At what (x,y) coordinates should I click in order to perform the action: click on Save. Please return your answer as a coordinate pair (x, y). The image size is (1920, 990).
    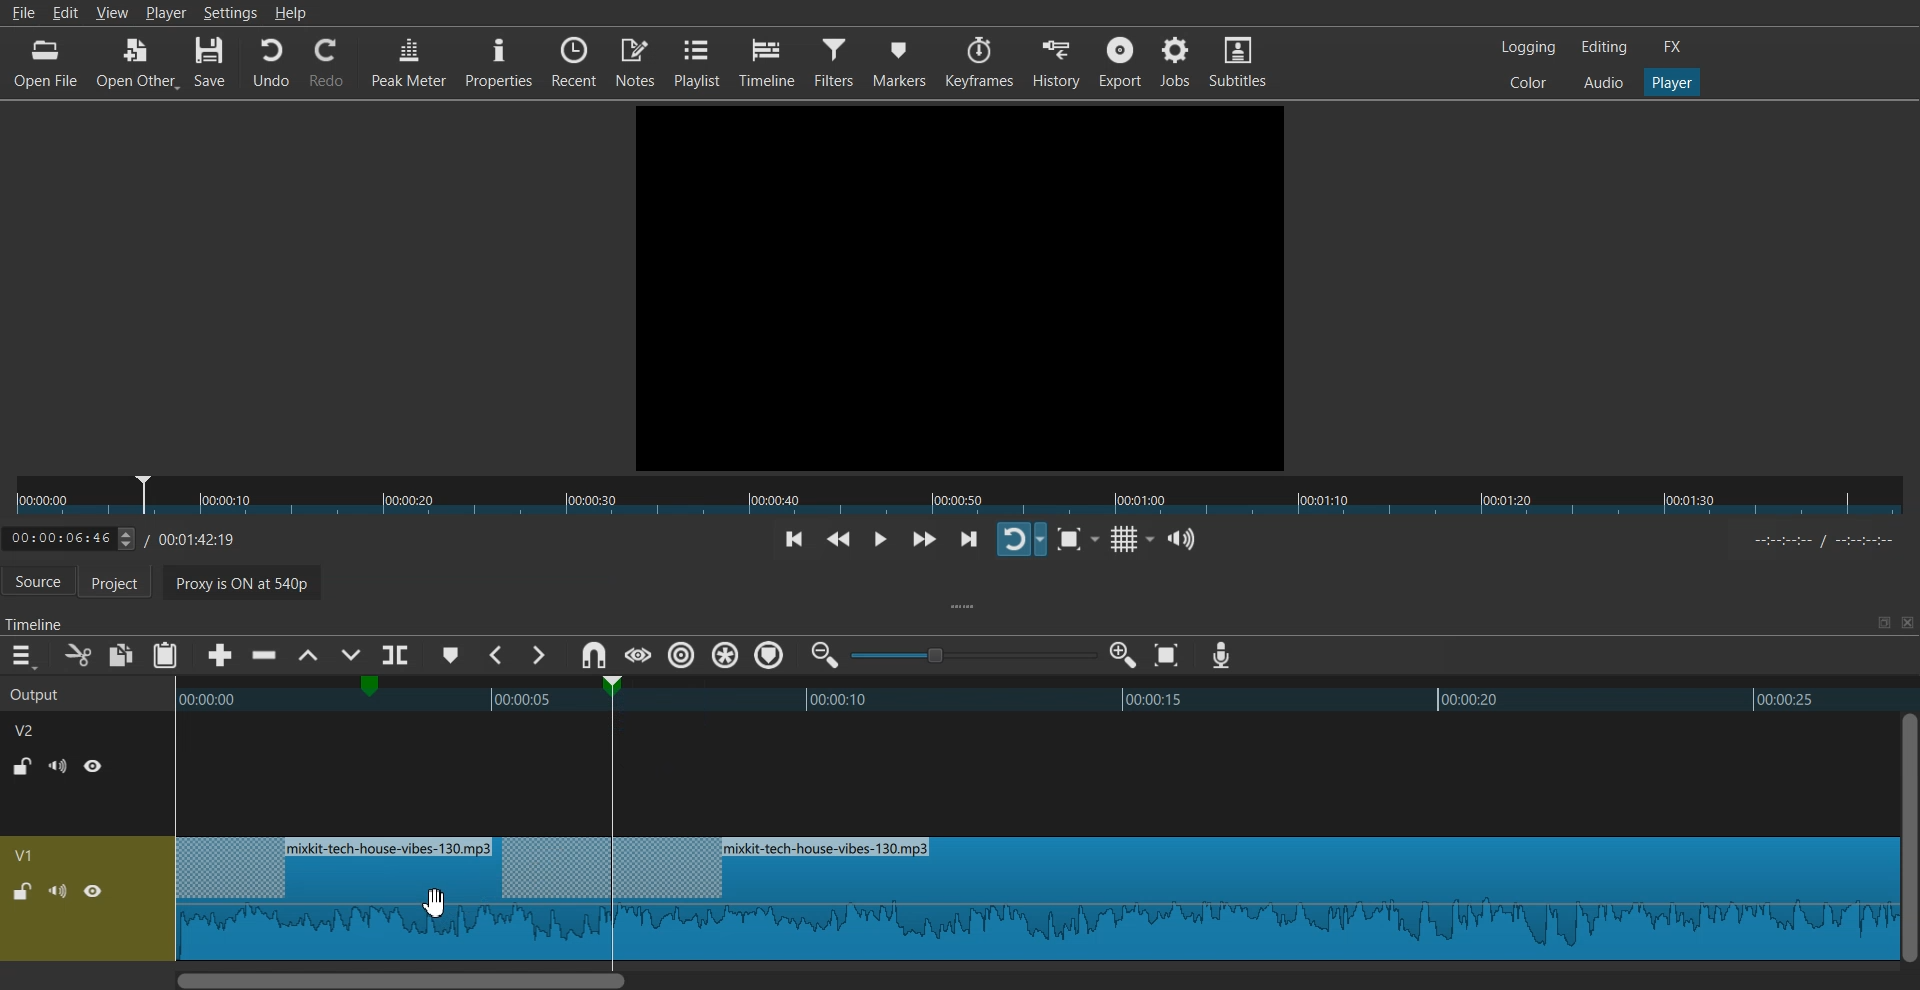
    Looking at the image, I should click on (211, 63).